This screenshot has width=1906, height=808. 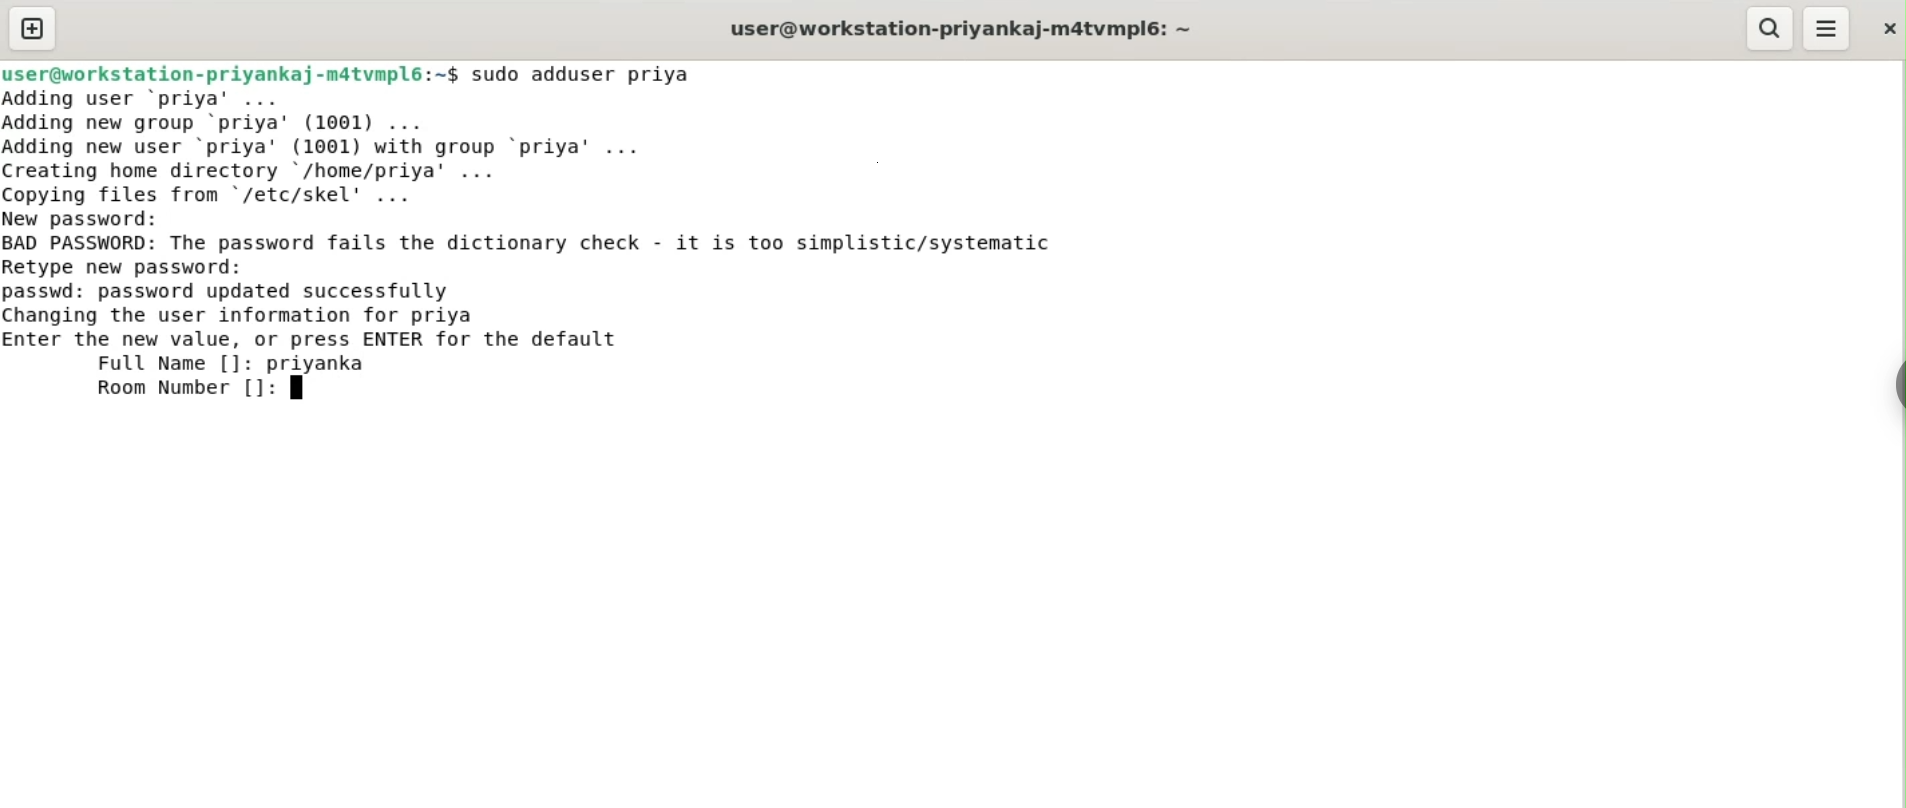 I want to click on Adding user ‘priya’ ...

Adding new group ‘priya’ (1001) ...

Adding new user ‘priya' (1001) with group ‘priya’ ...
Creating home directory /home/priya’ ...

Copving files from "/etc/skel' ..., so click(x=387, y=145).